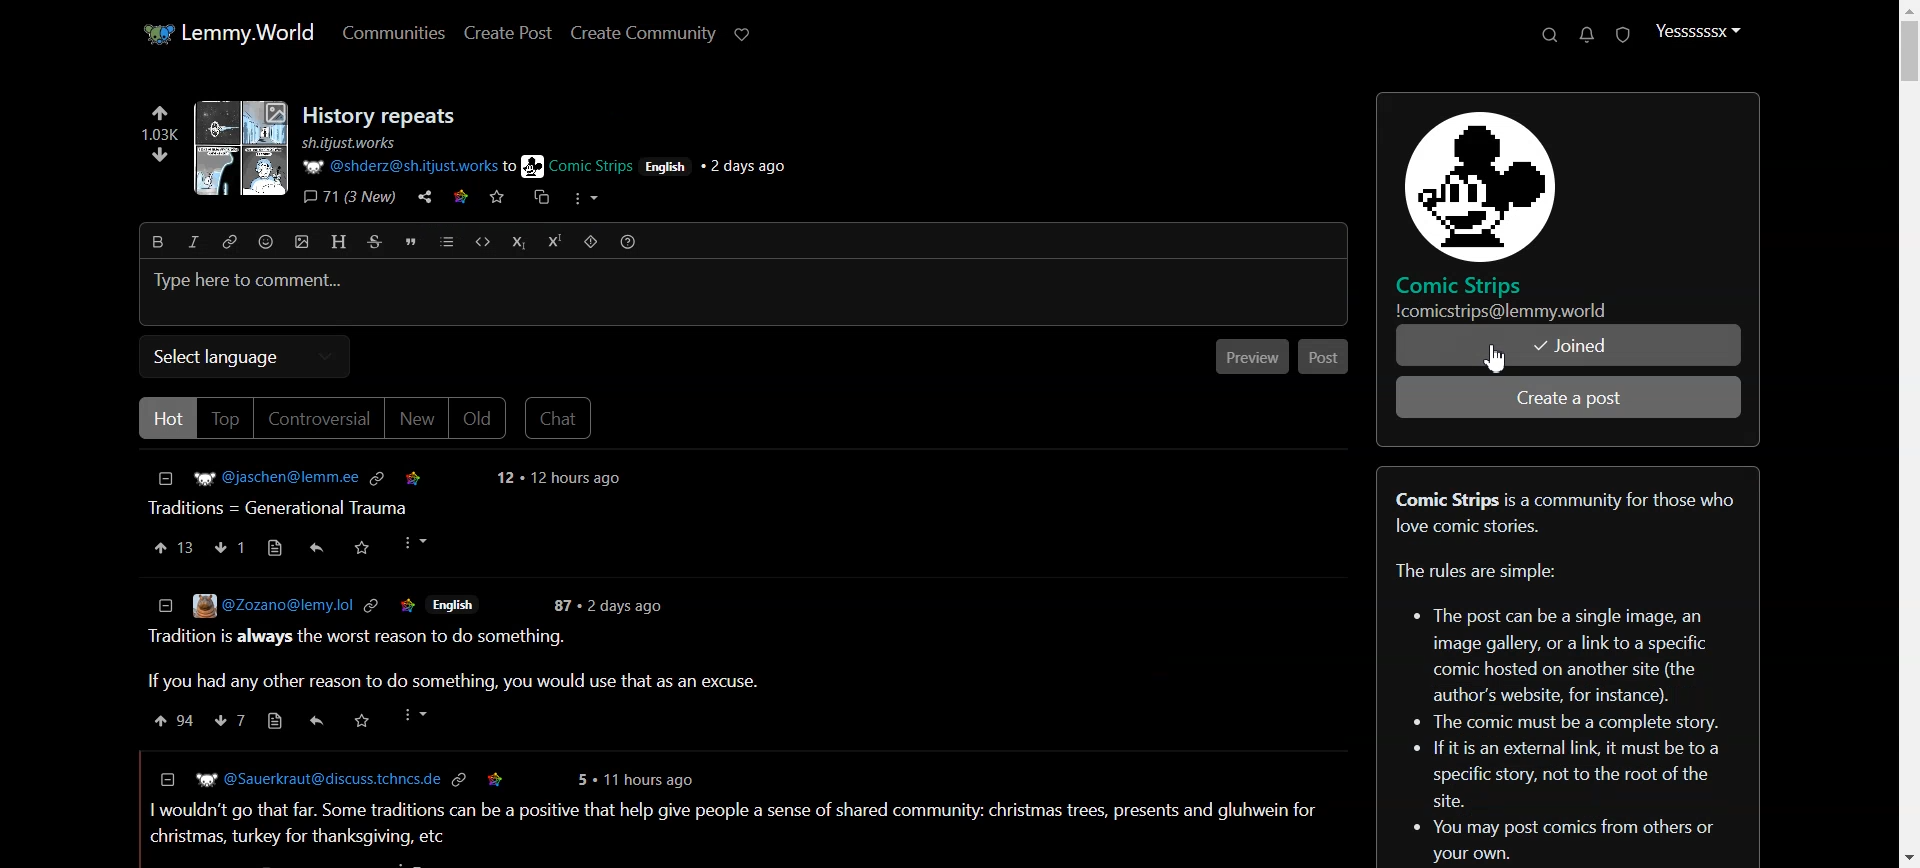 This screenshot has height=868, width=1920. What do you see at coordinates (340, 242) in the screenshot?
I see `Header` at bounding box center [340, 242].